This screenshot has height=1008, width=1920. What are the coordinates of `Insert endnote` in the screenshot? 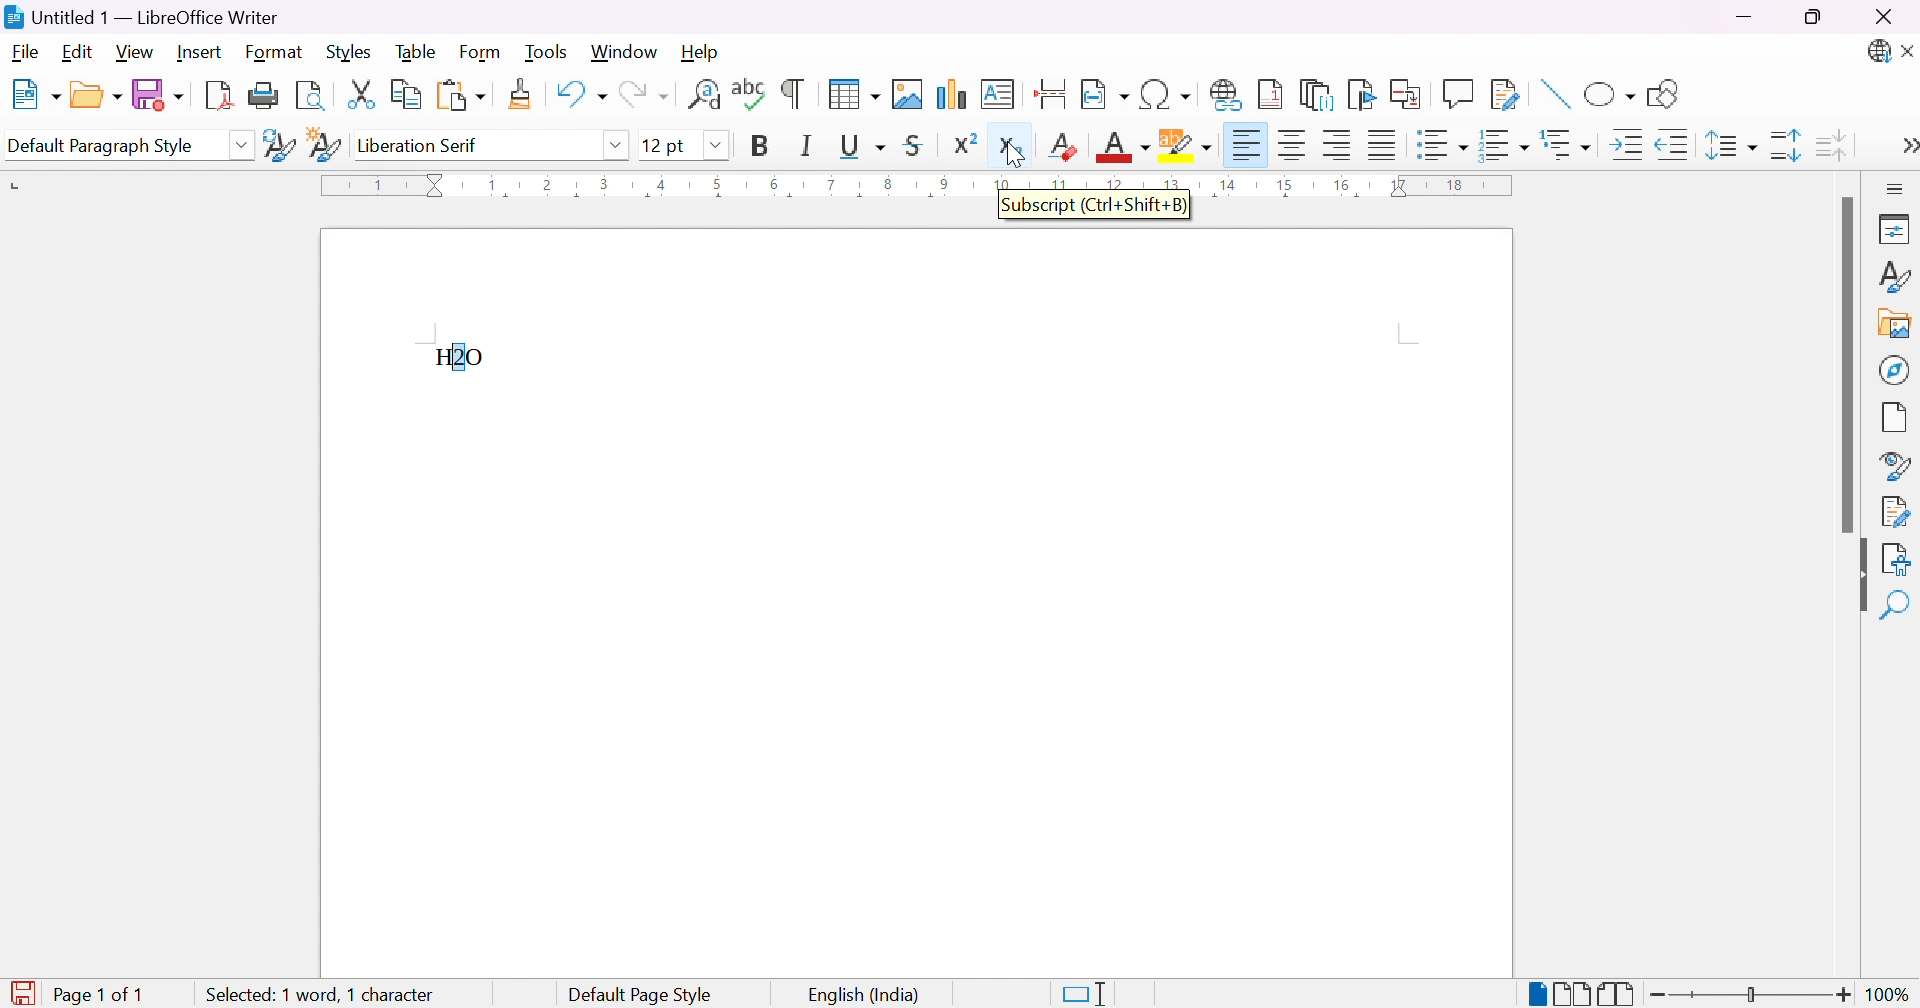 It's located at (1317, 95).